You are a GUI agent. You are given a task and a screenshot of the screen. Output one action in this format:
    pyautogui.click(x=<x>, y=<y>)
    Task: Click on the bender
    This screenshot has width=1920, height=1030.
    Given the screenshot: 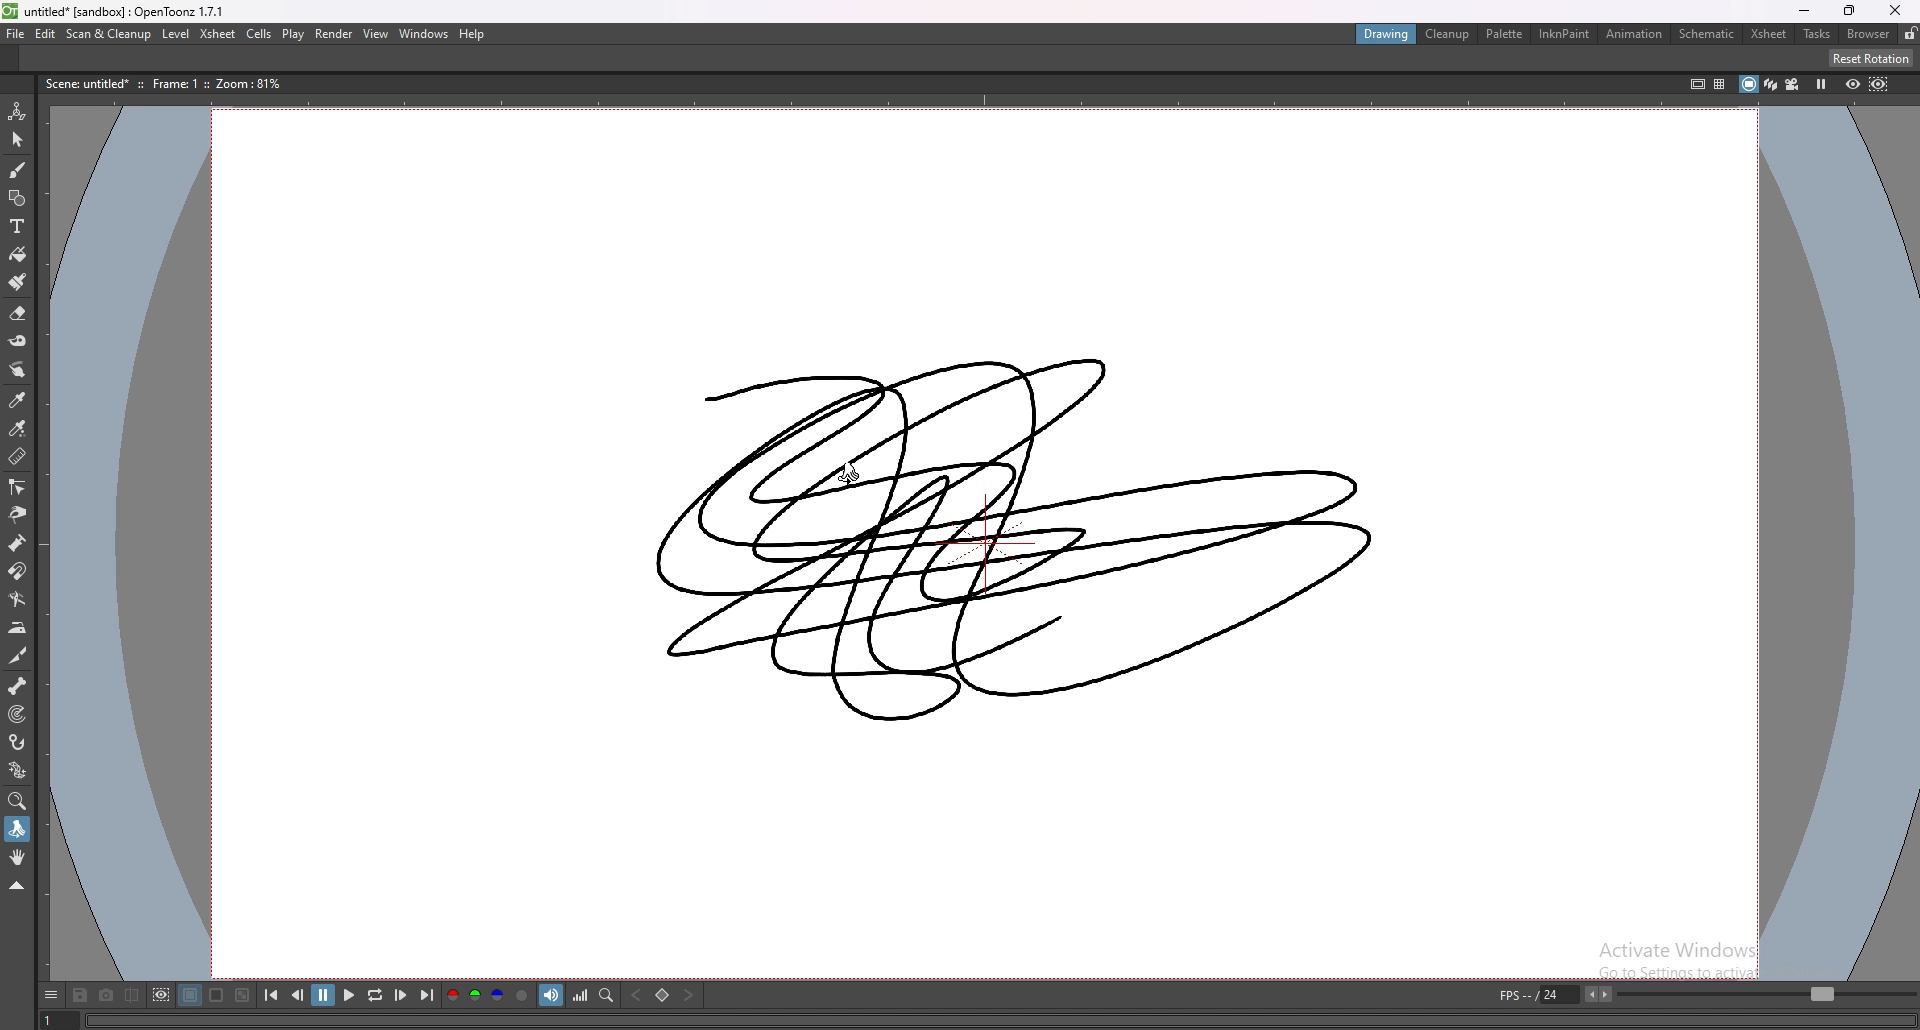 What is the action you would take?
    pyautogui.click(x=18, y=600)
    